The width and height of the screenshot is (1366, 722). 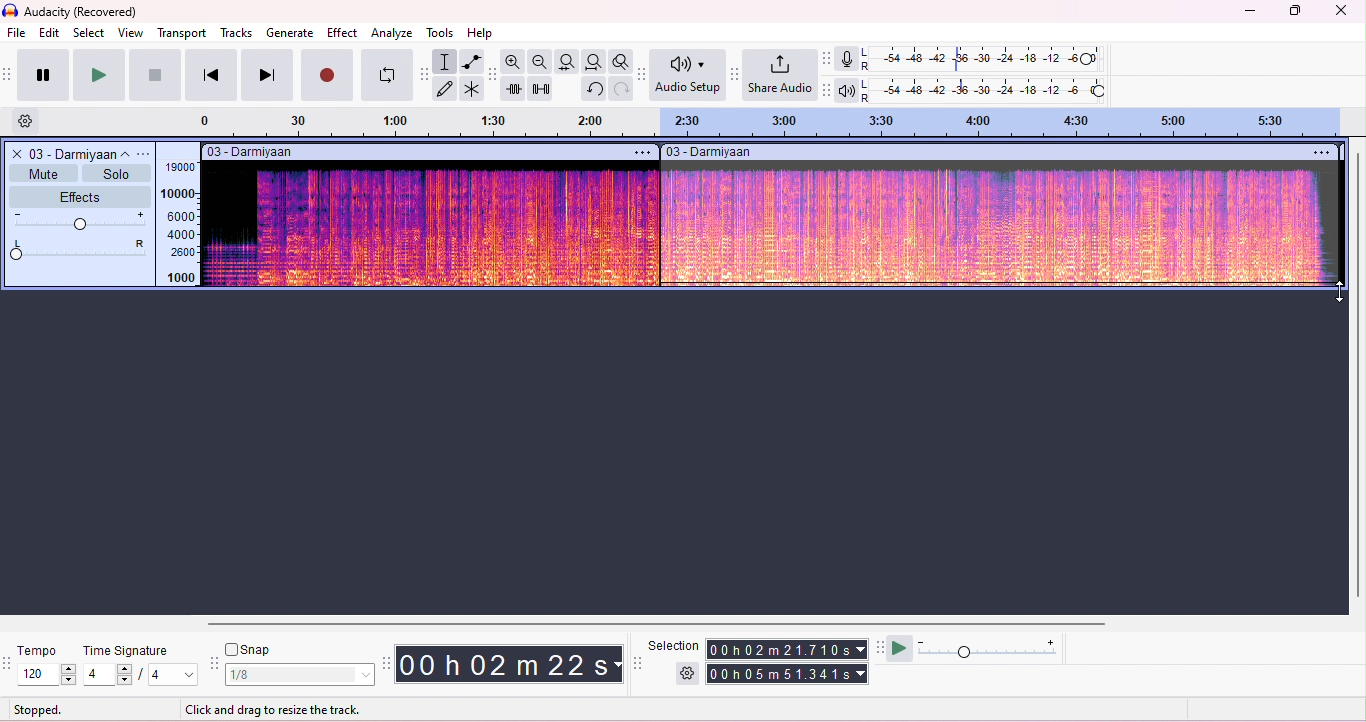 What do you see at coordinates (81, 222) in the screenshot?
I see `volume` at bounding box center [81, 222].